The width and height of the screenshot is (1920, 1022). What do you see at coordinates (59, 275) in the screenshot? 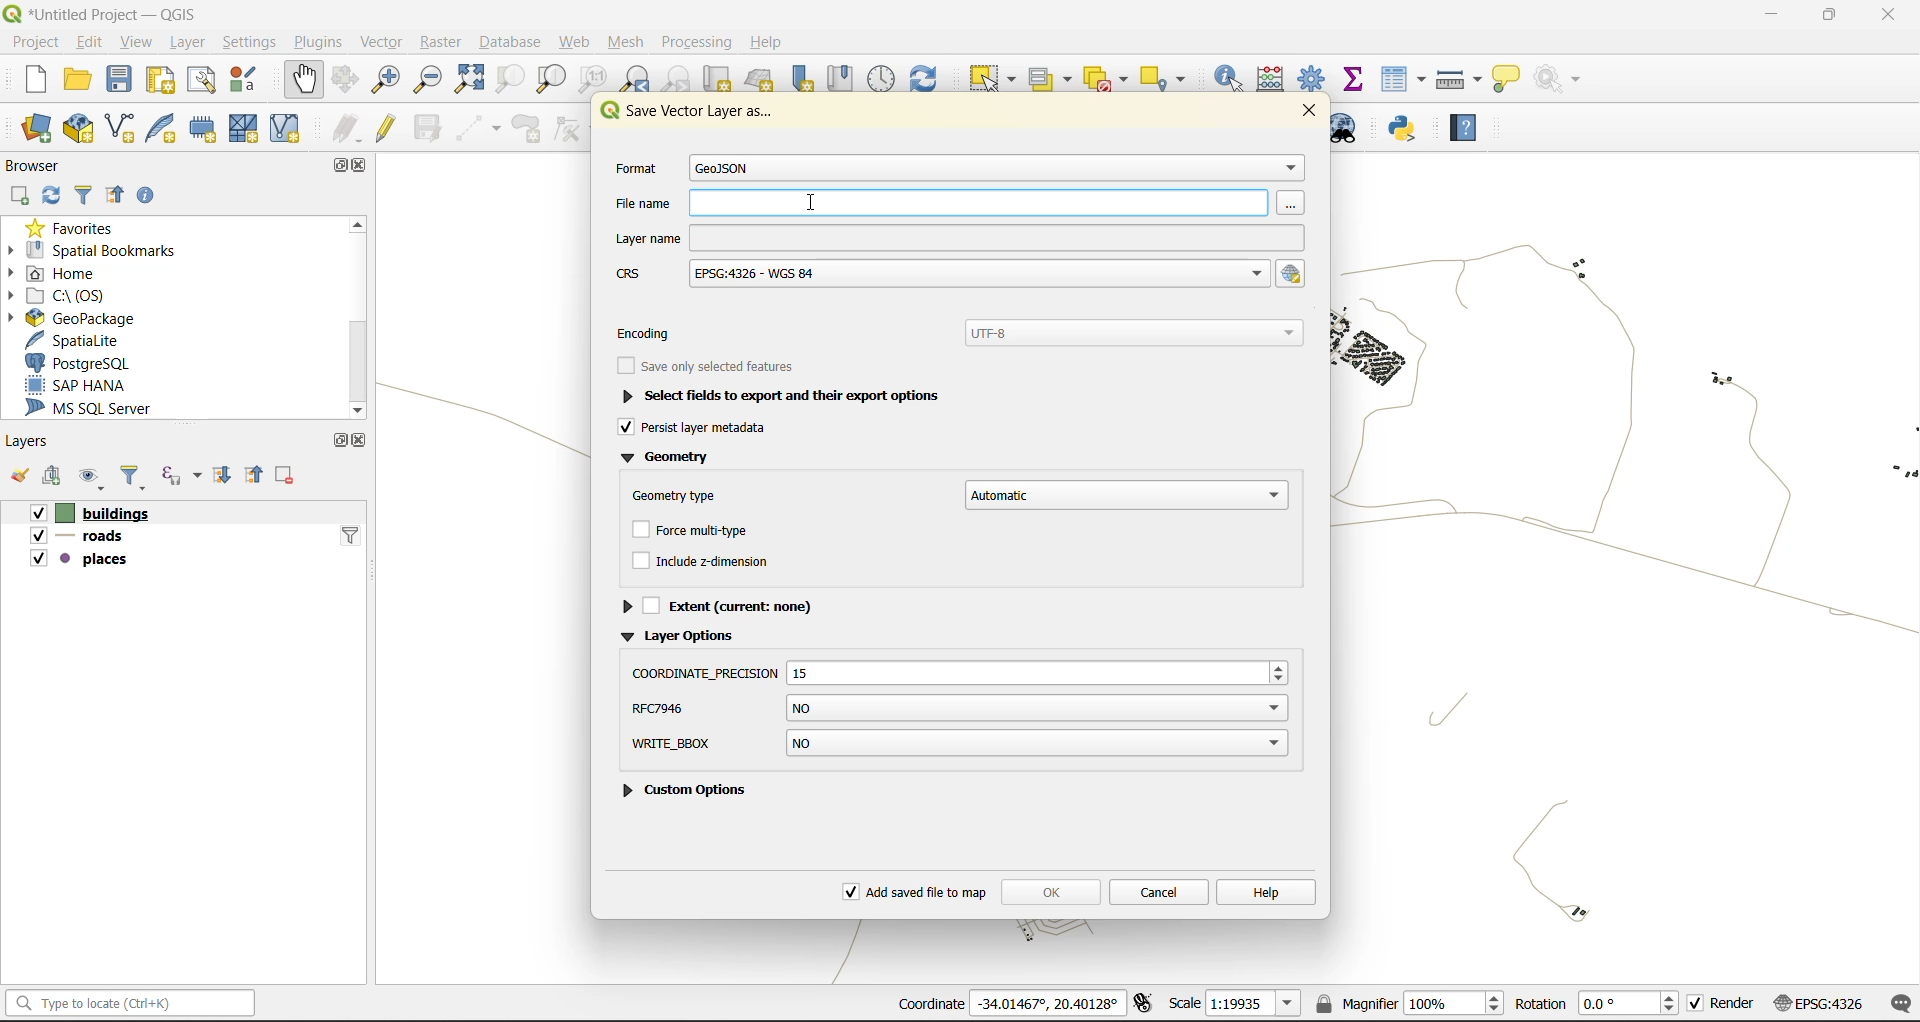
I see `home` at bounding box center [59, 275].